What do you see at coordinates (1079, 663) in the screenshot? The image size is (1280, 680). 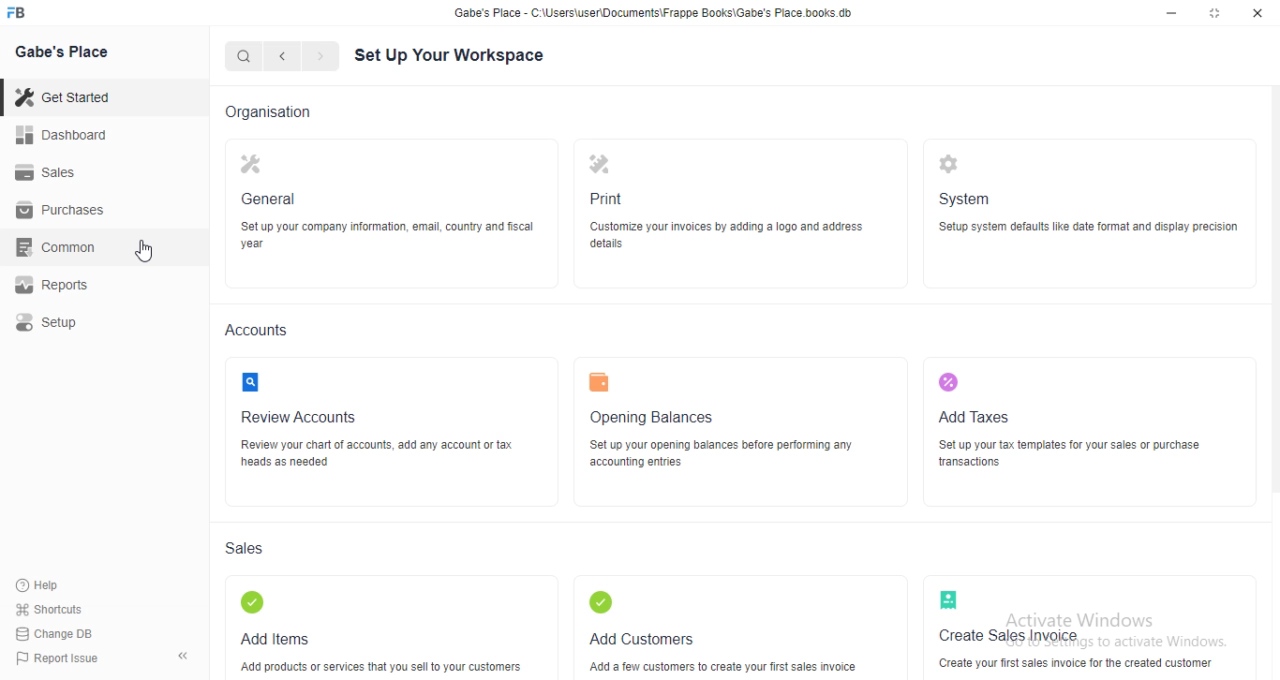 I see `Create your first sales invoice for the created customer` at bounding box center [1079, 663].